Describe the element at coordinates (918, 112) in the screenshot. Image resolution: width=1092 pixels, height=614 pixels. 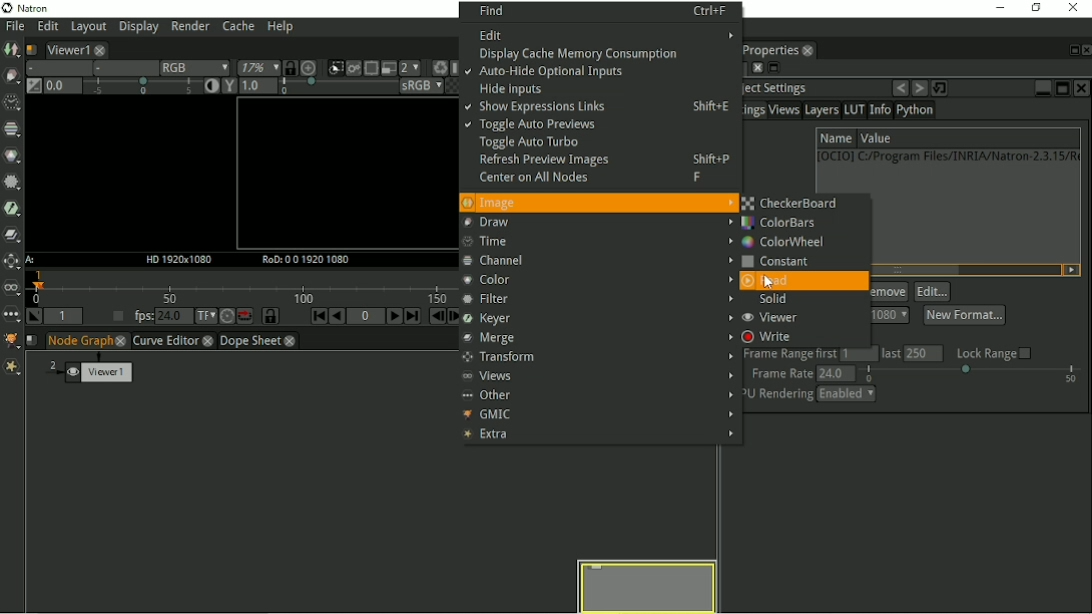
I see `Python` at that location.